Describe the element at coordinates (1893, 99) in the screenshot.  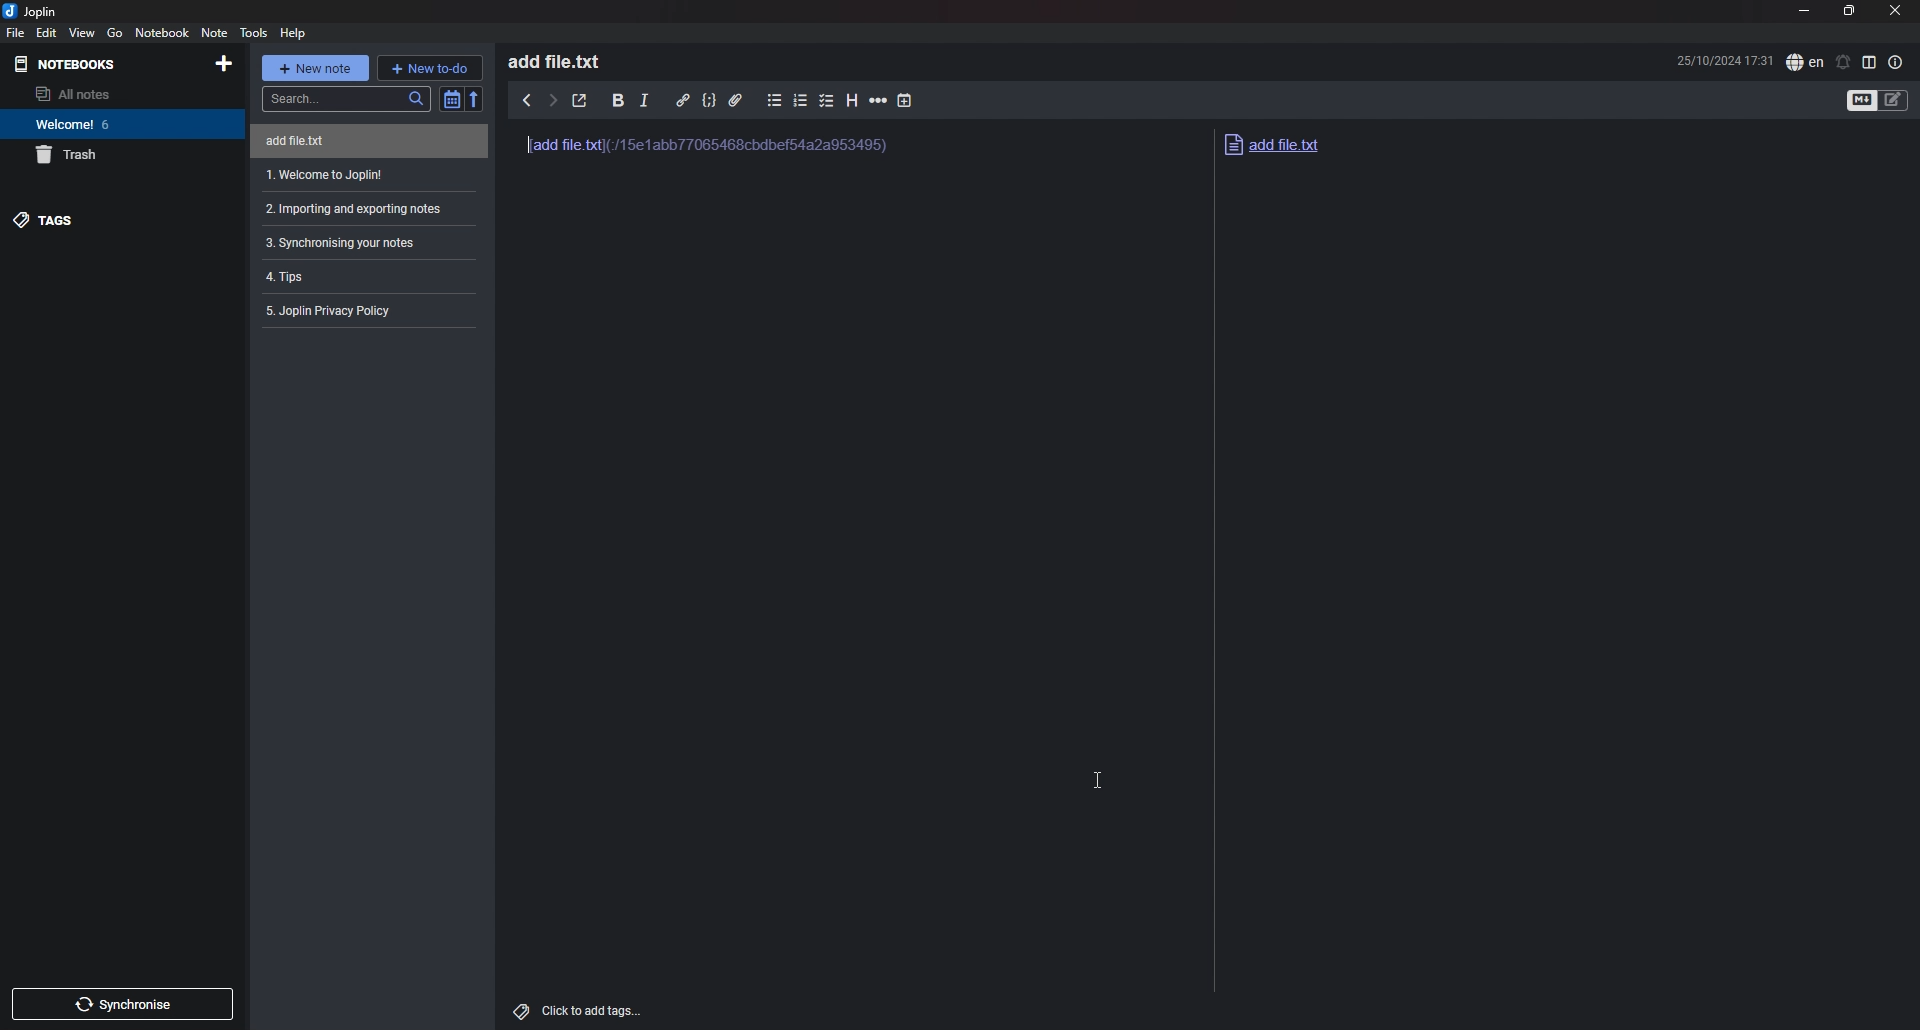
I see `toggle editors` at that location.